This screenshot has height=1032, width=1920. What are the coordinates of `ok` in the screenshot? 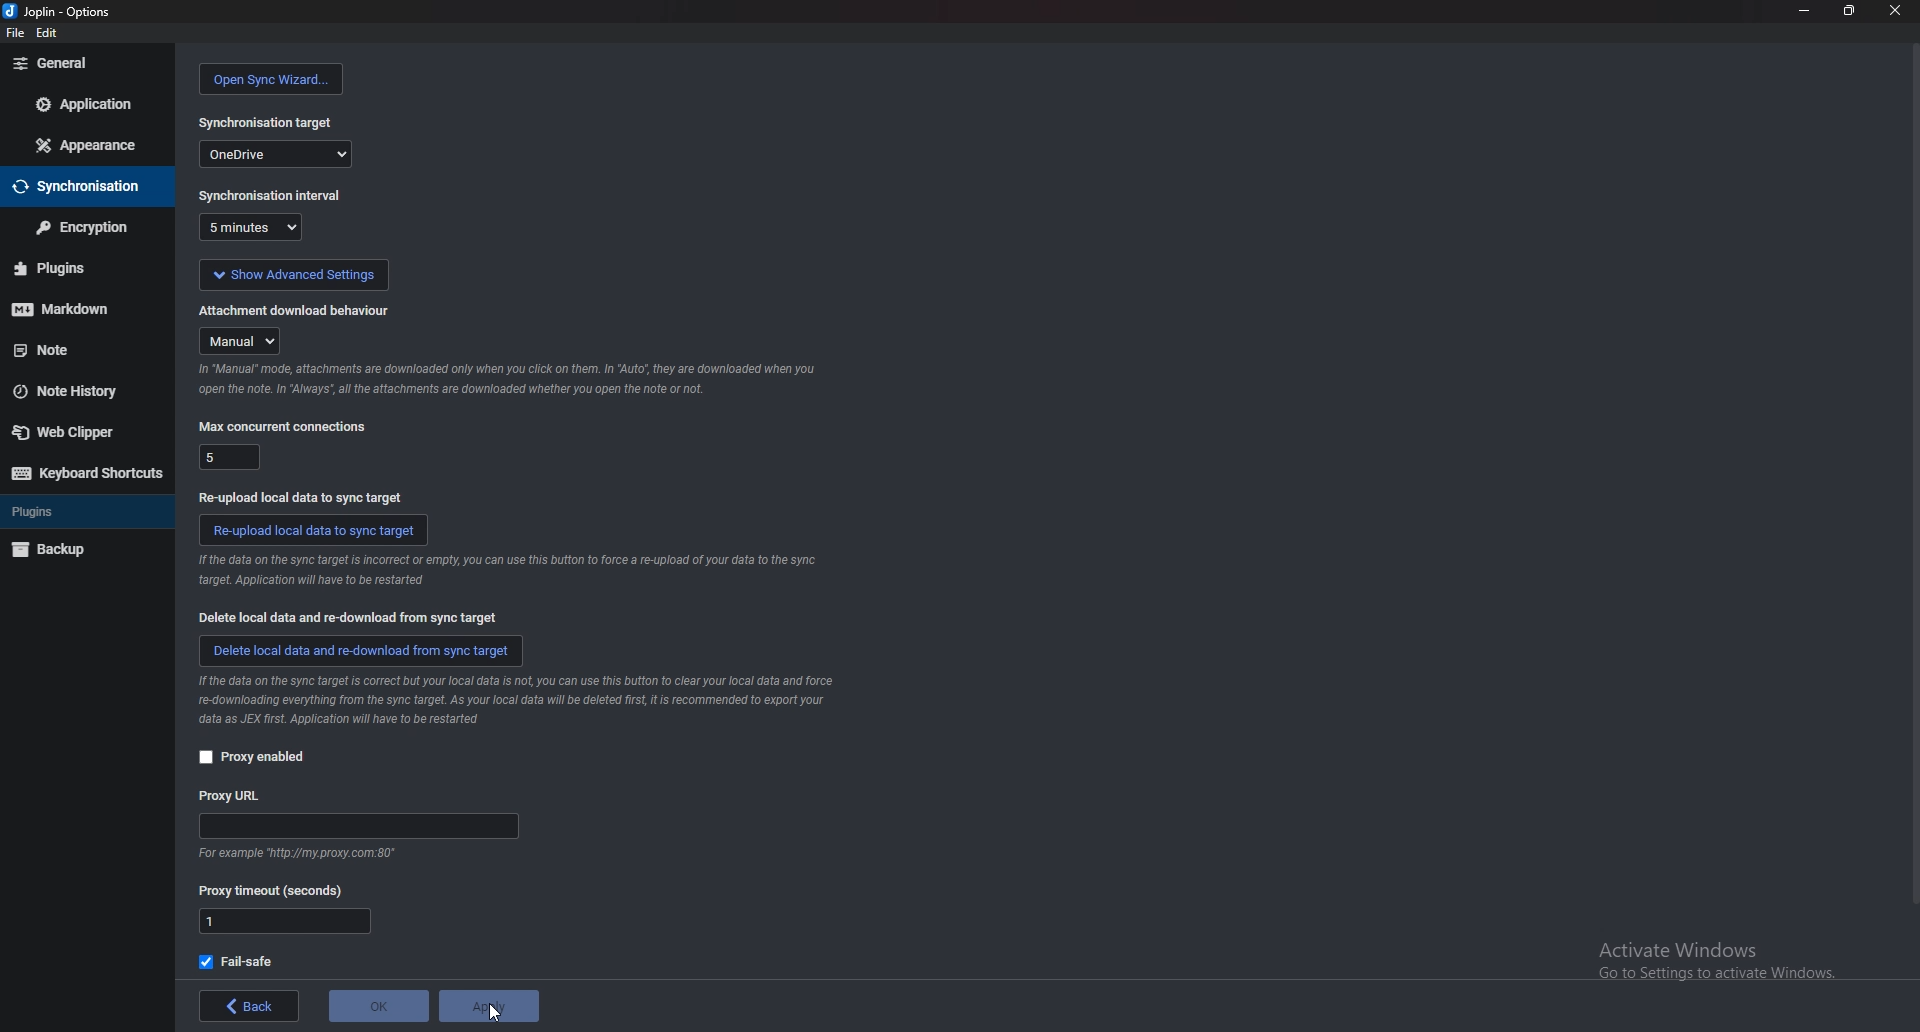 It's located at (380, 1002).